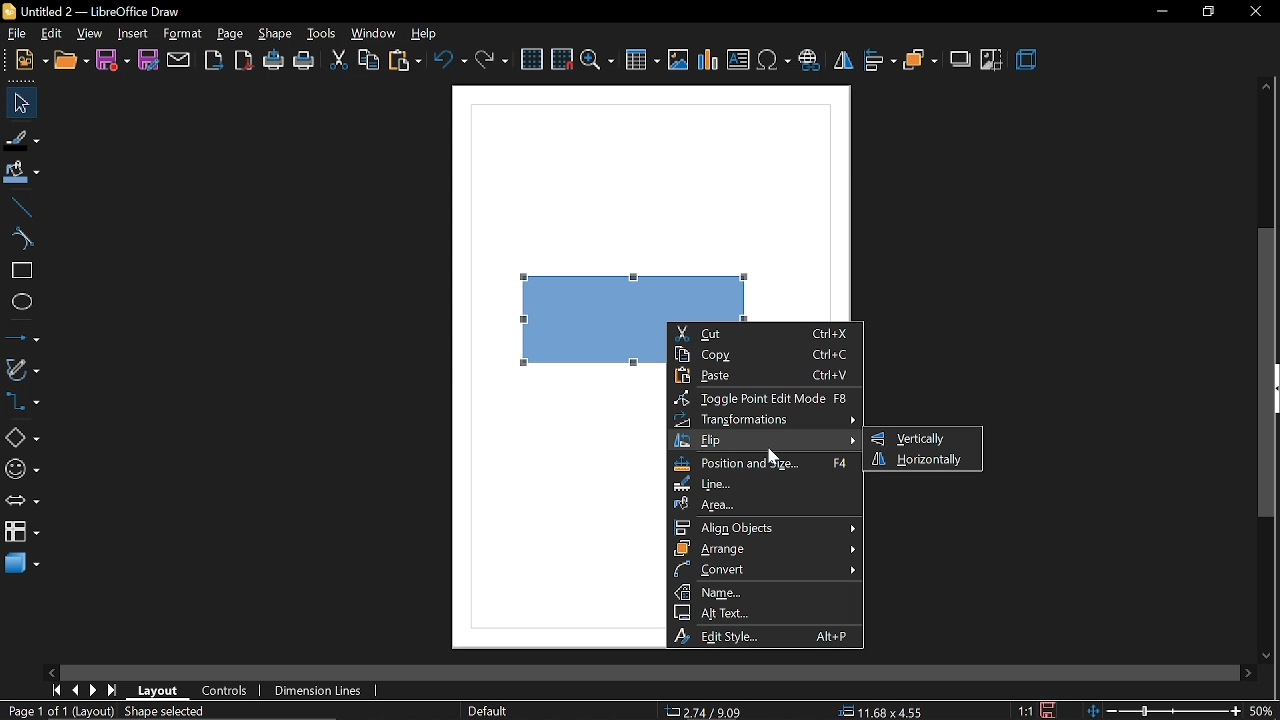 The height and width of the screenshot is (720, 1280). I want to click on new, so click(25, 59).